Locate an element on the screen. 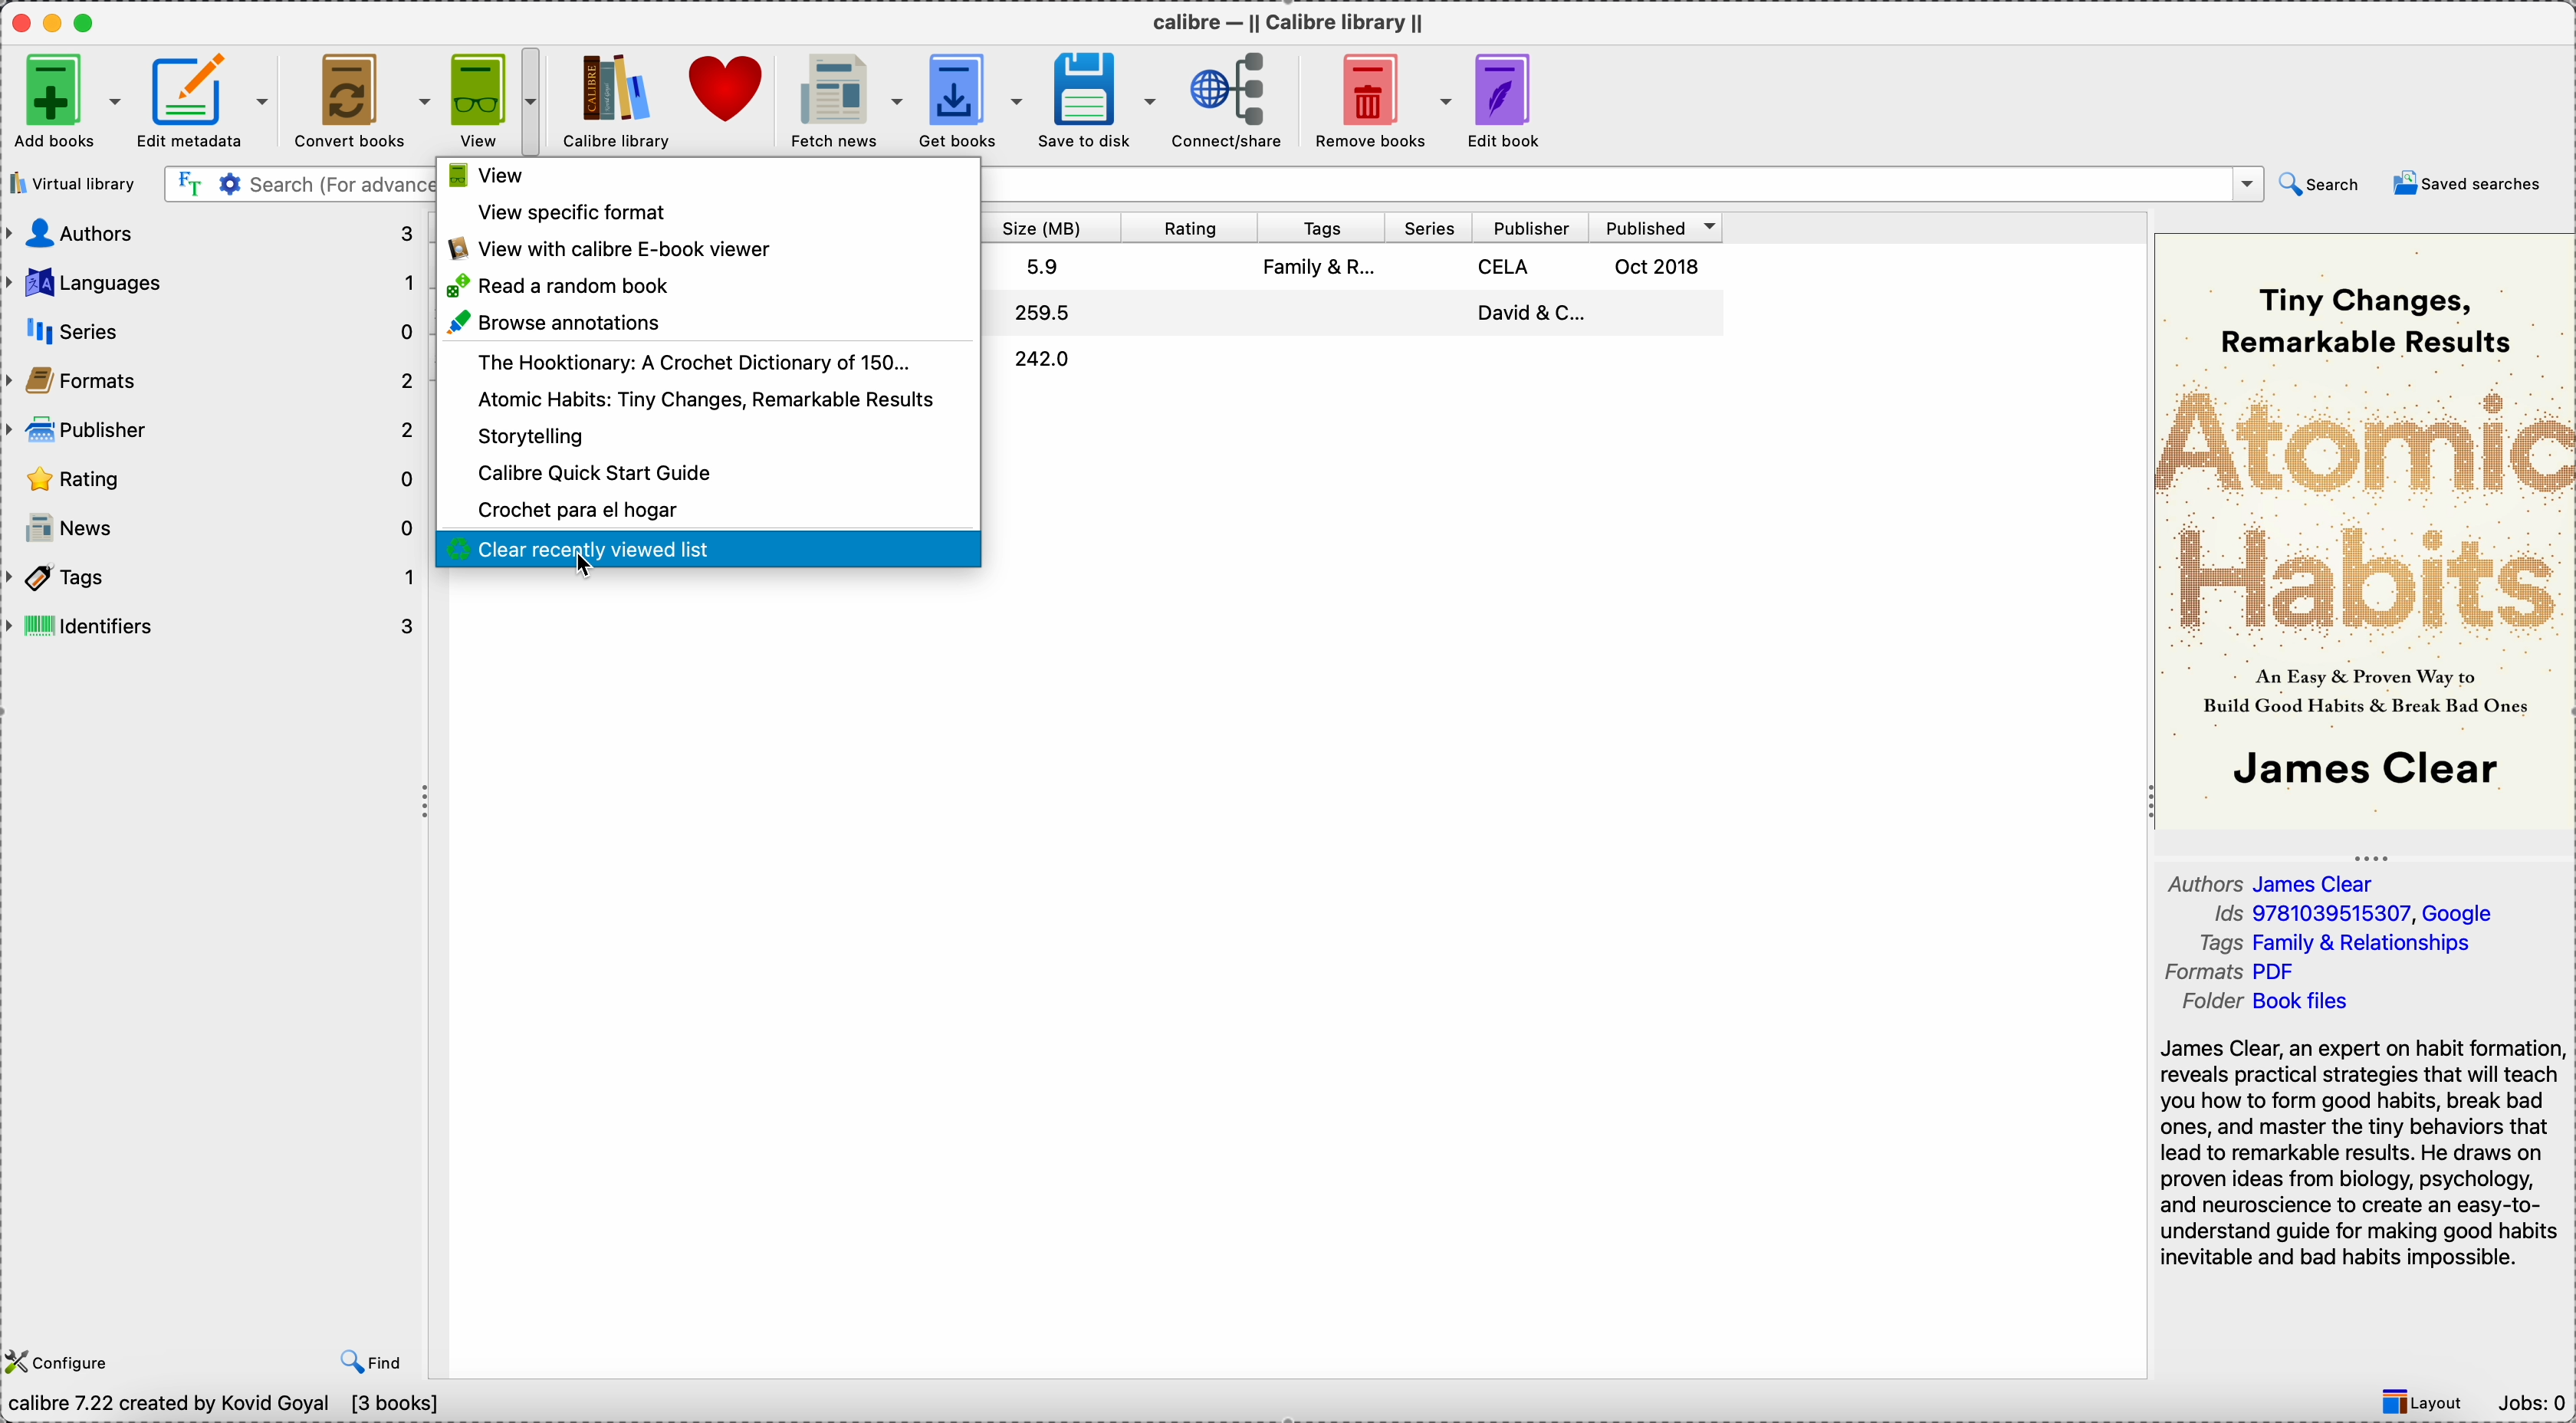 The width and height of the screenshot is (2576, 1423). Folder Book files is located at coordinates (2263, 1003).